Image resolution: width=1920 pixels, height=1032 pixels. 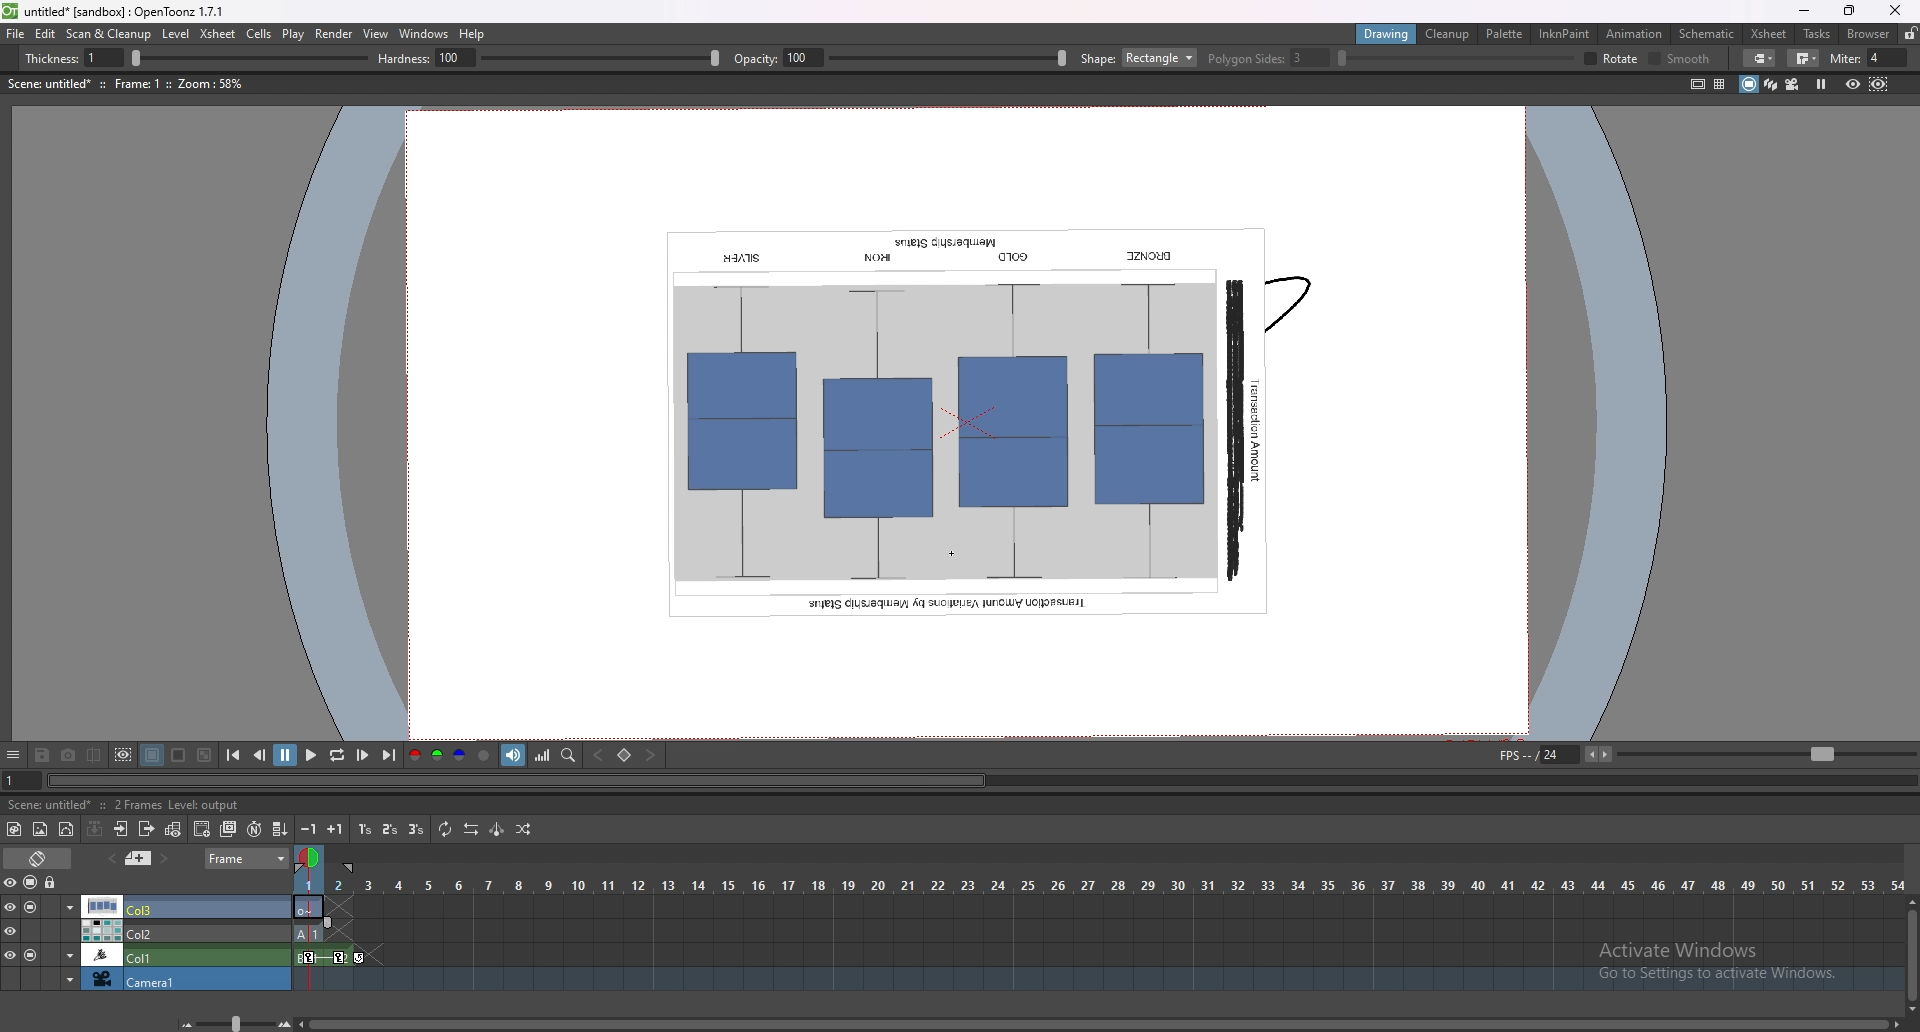 I want to click on render, so click(x=335, y=34).